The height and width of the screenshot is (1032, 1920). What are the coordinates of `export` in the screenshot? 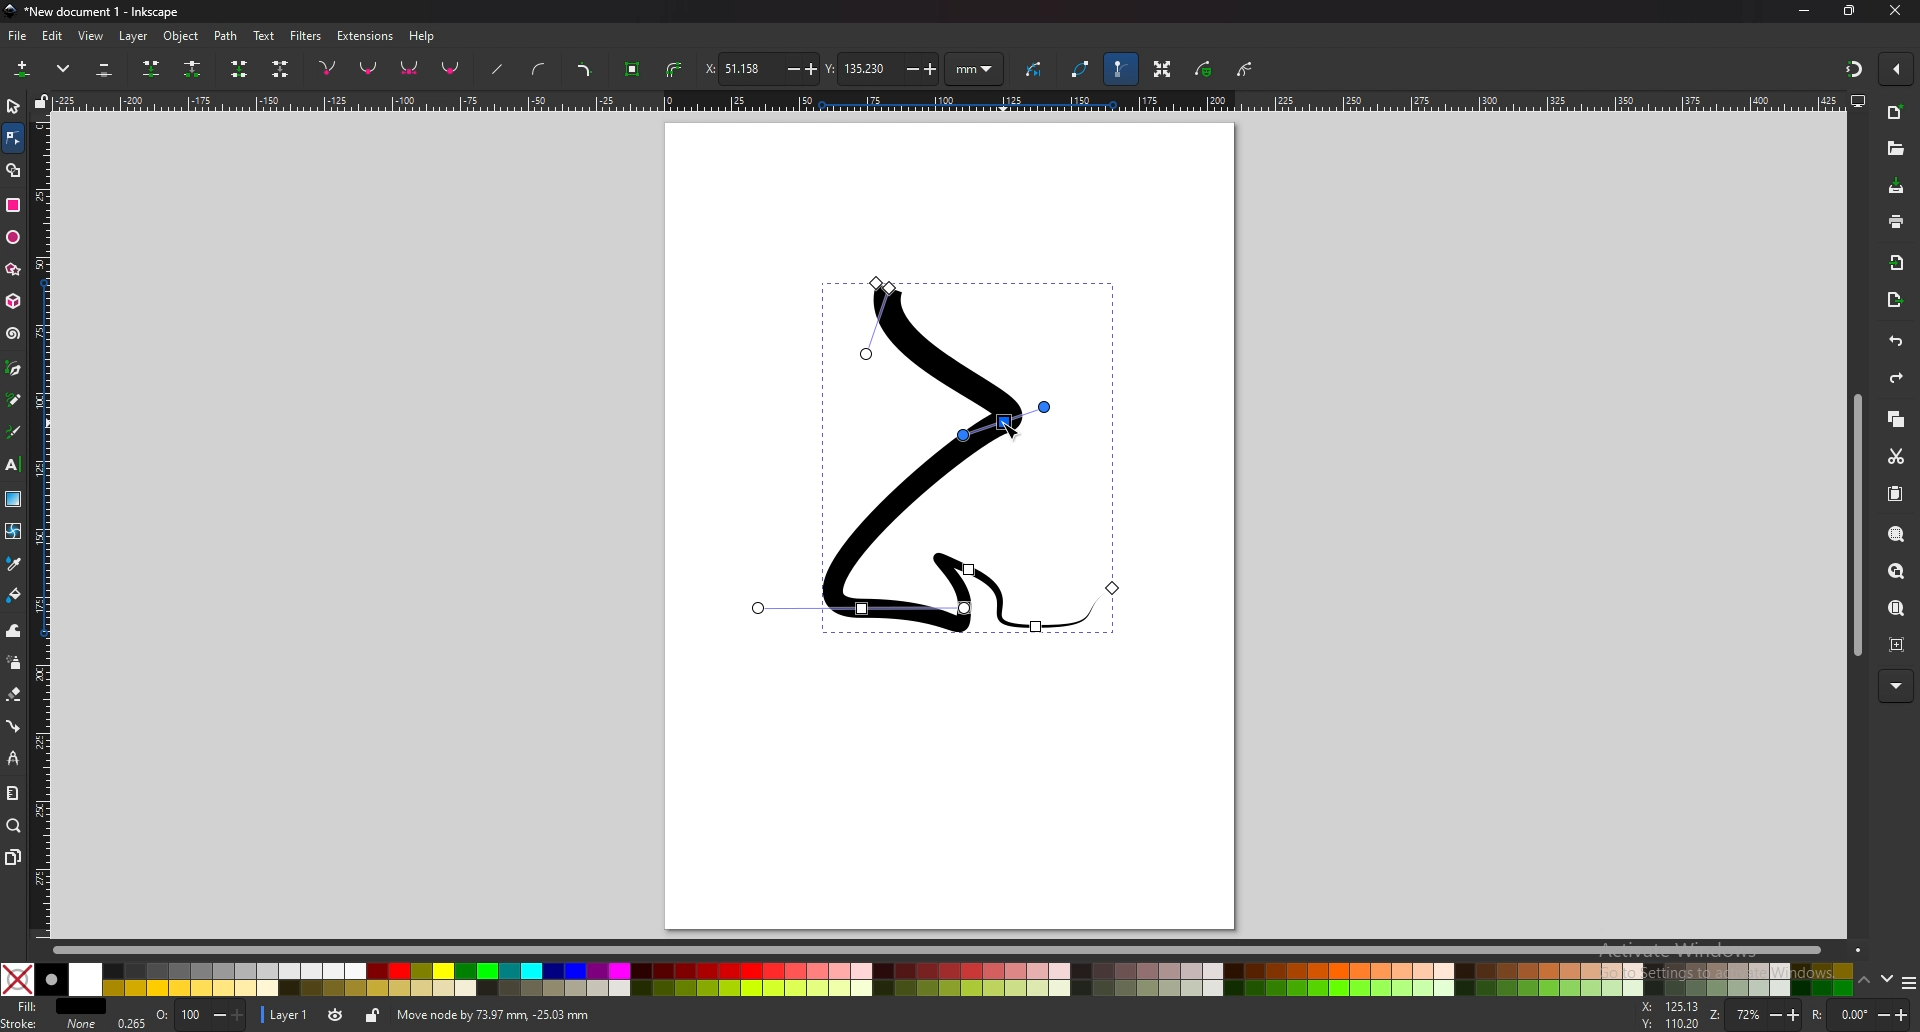 It's located at (1896, 299).